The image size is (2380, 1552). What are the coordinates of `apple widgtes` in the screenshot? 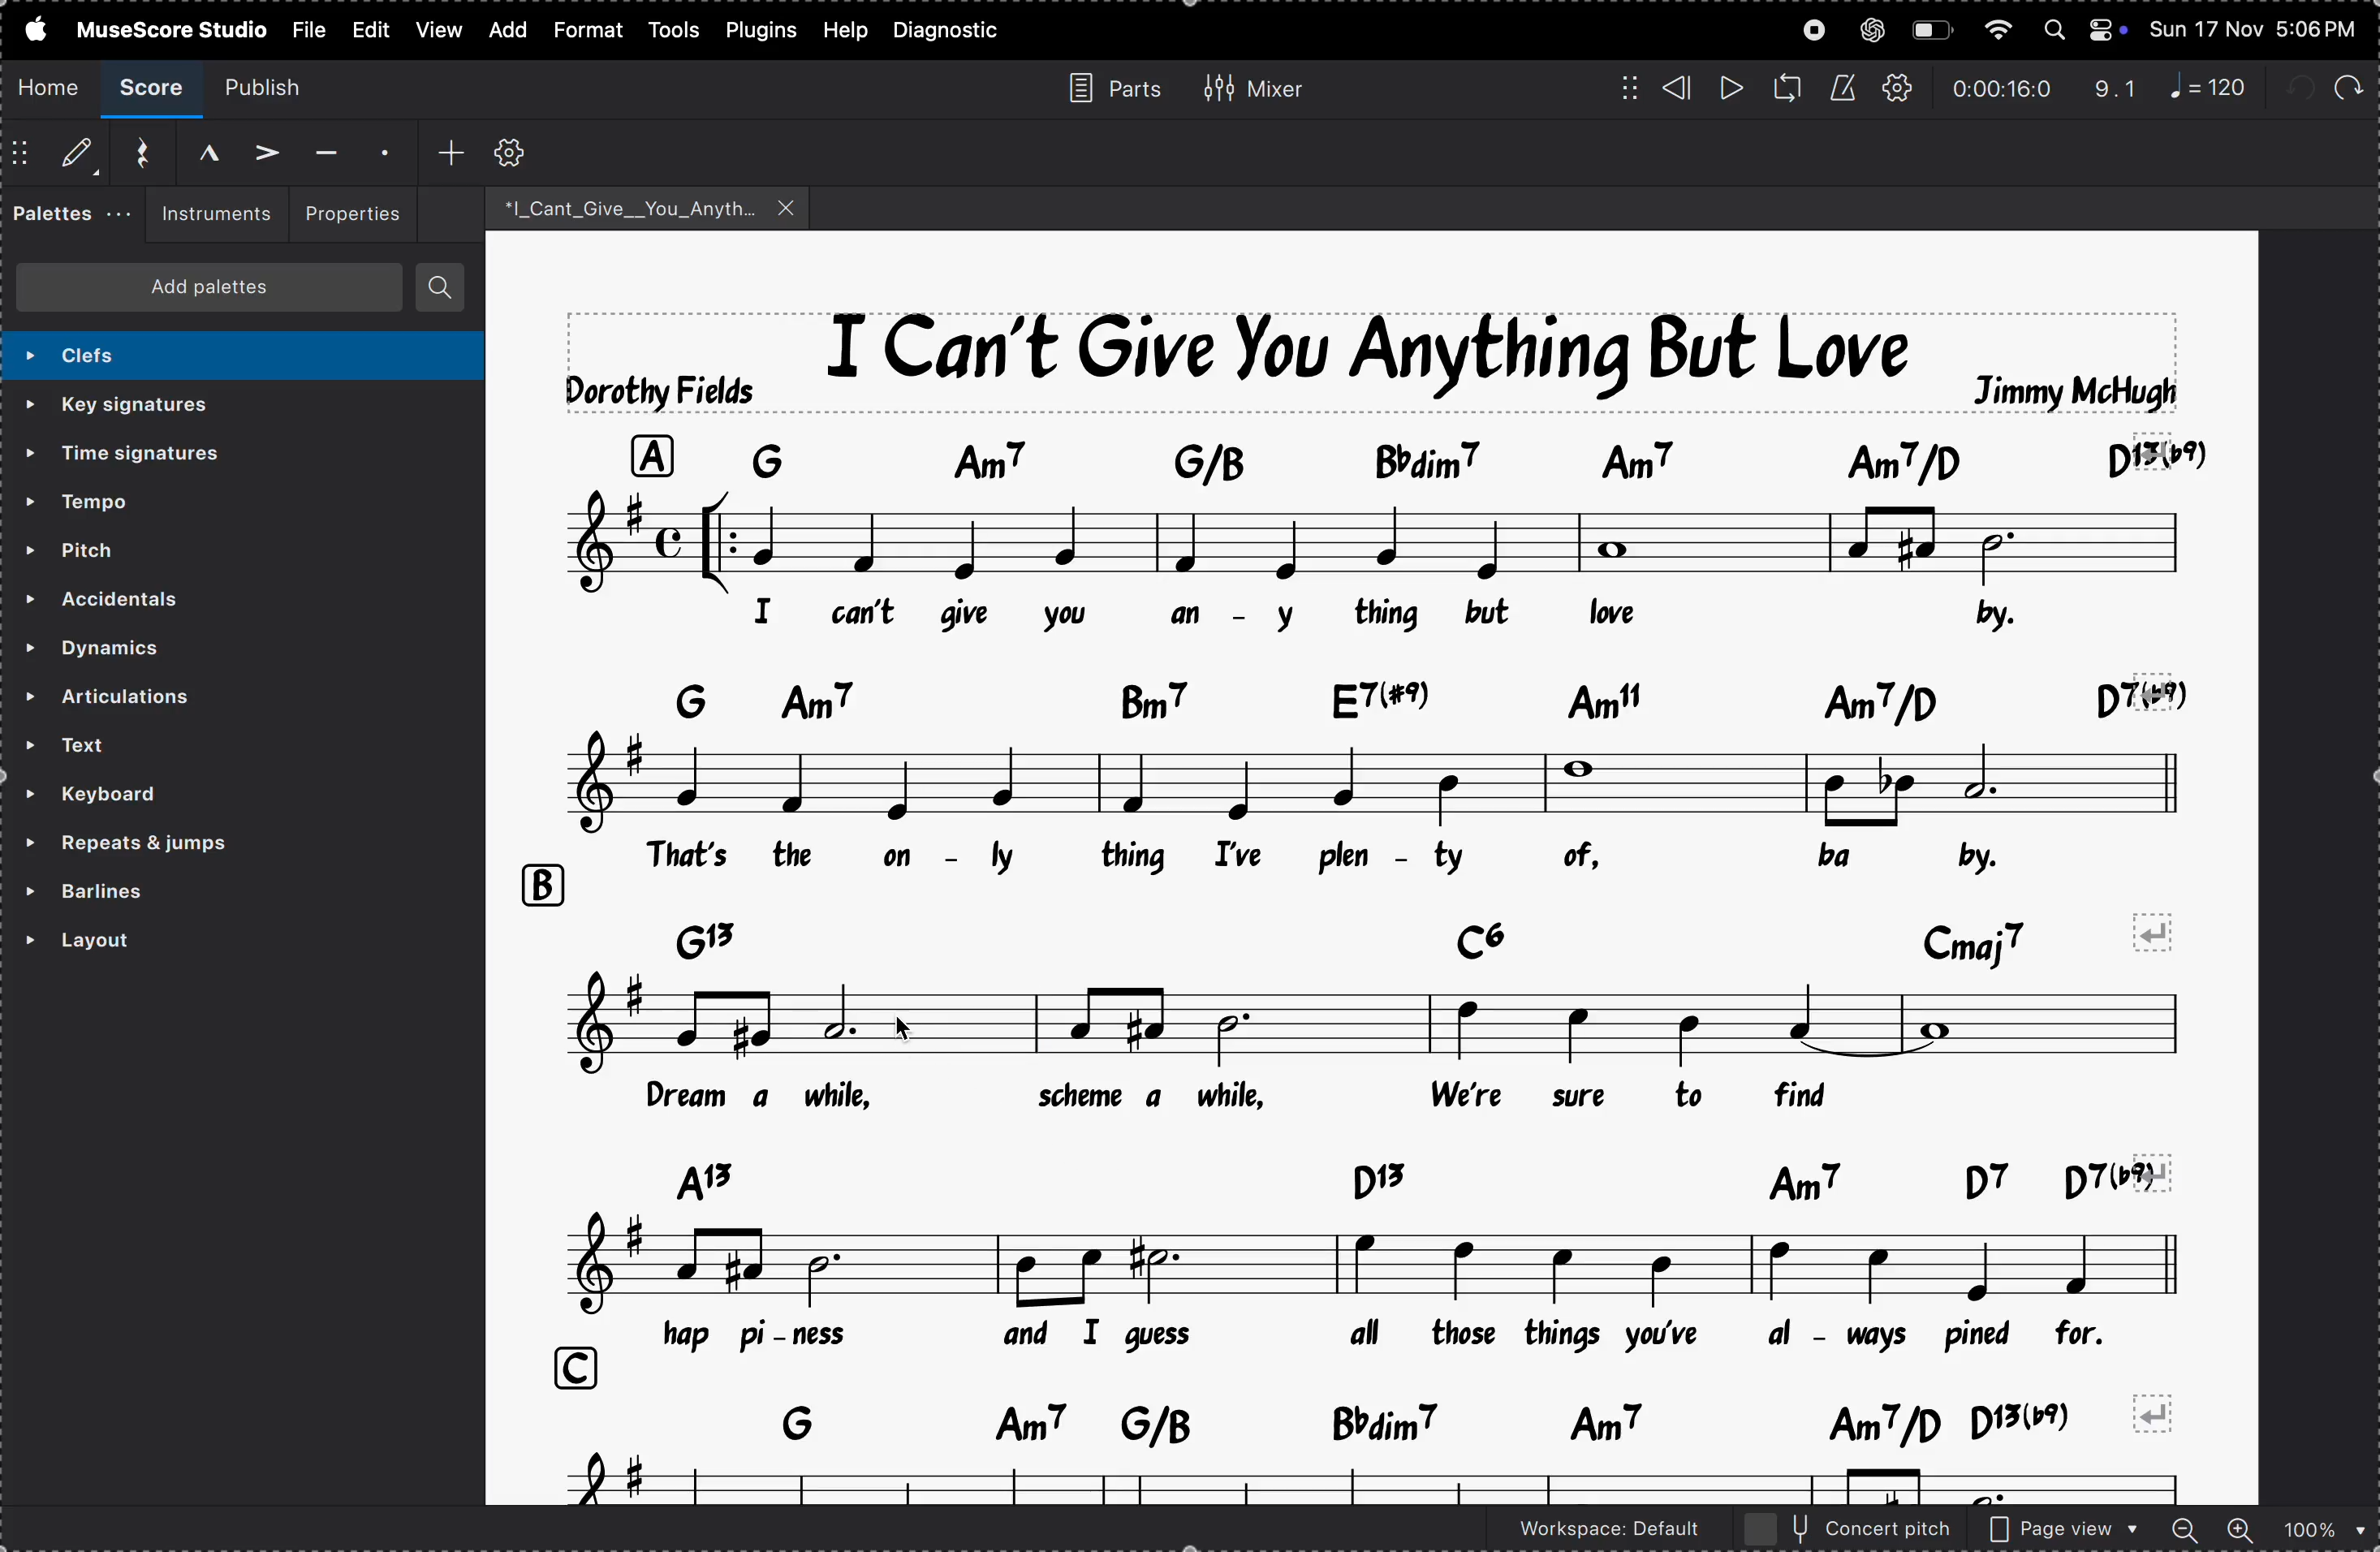 It's located at (2086, 29).